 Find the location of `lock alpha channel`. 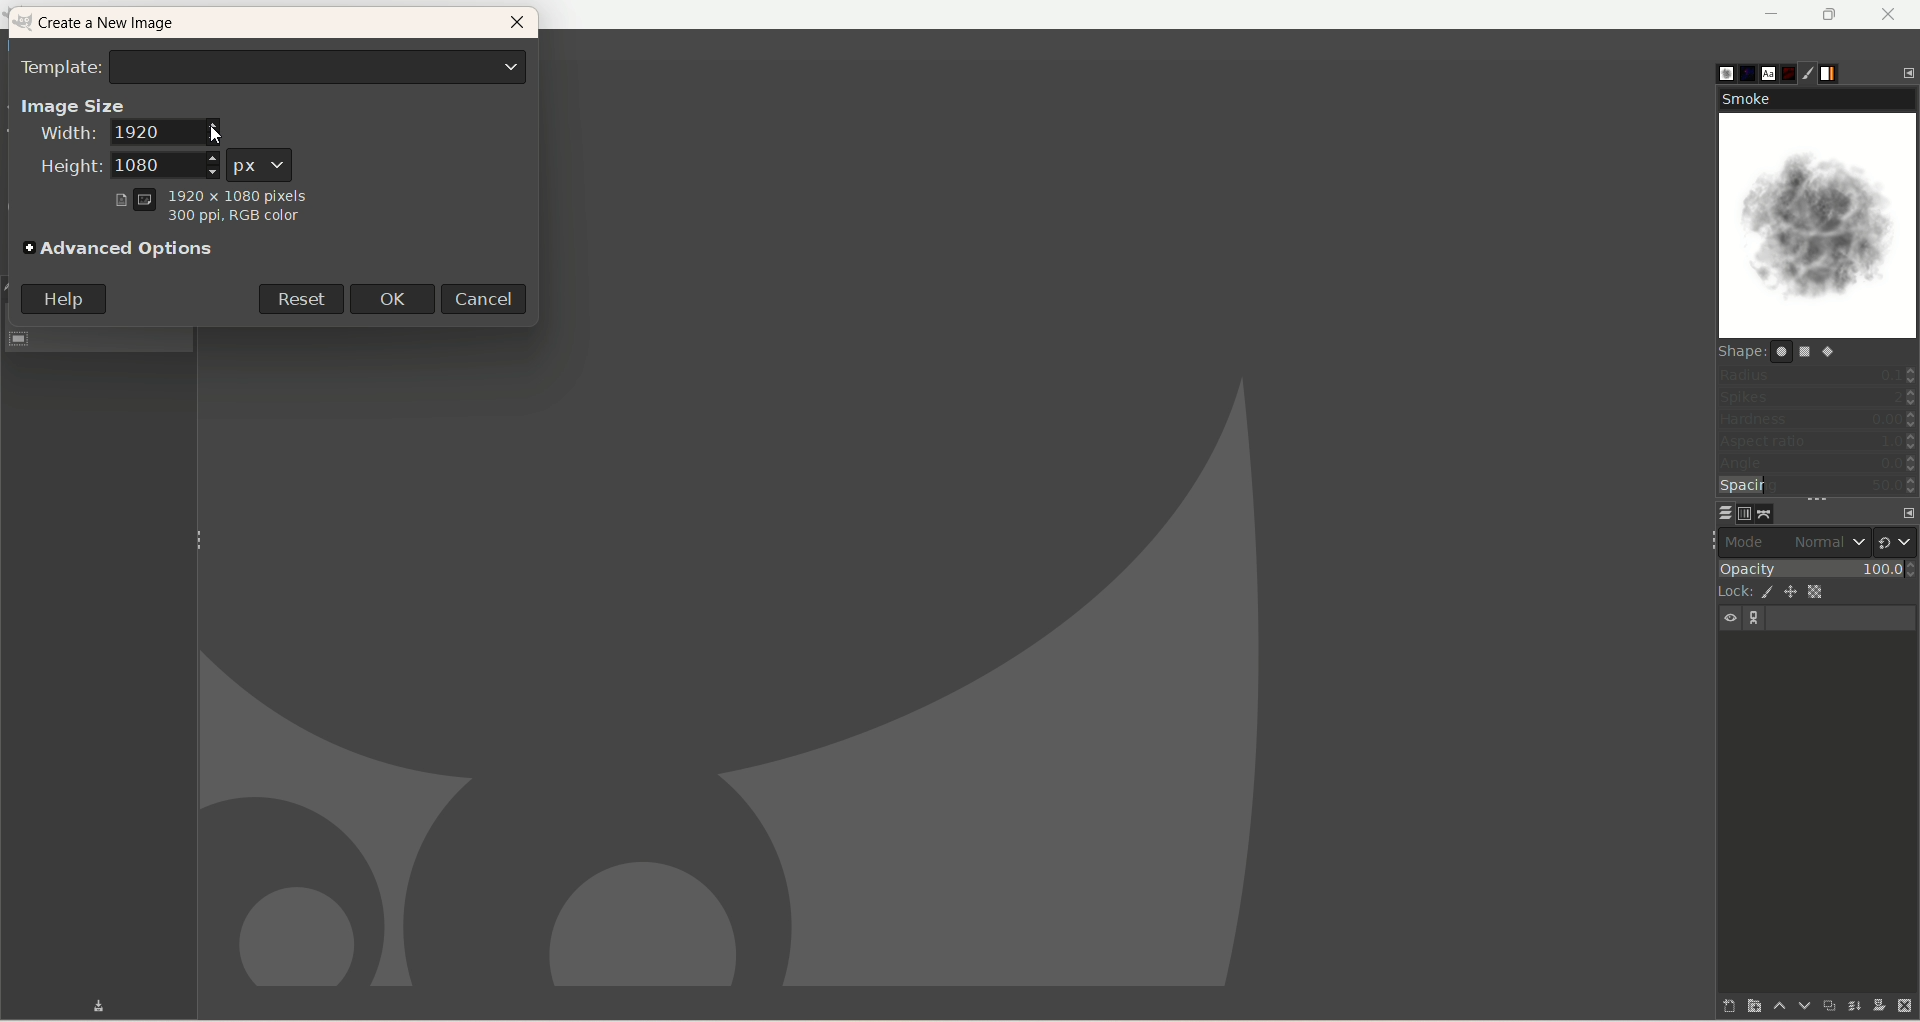

lock alpha channel is located at coordinates (1823, 592).